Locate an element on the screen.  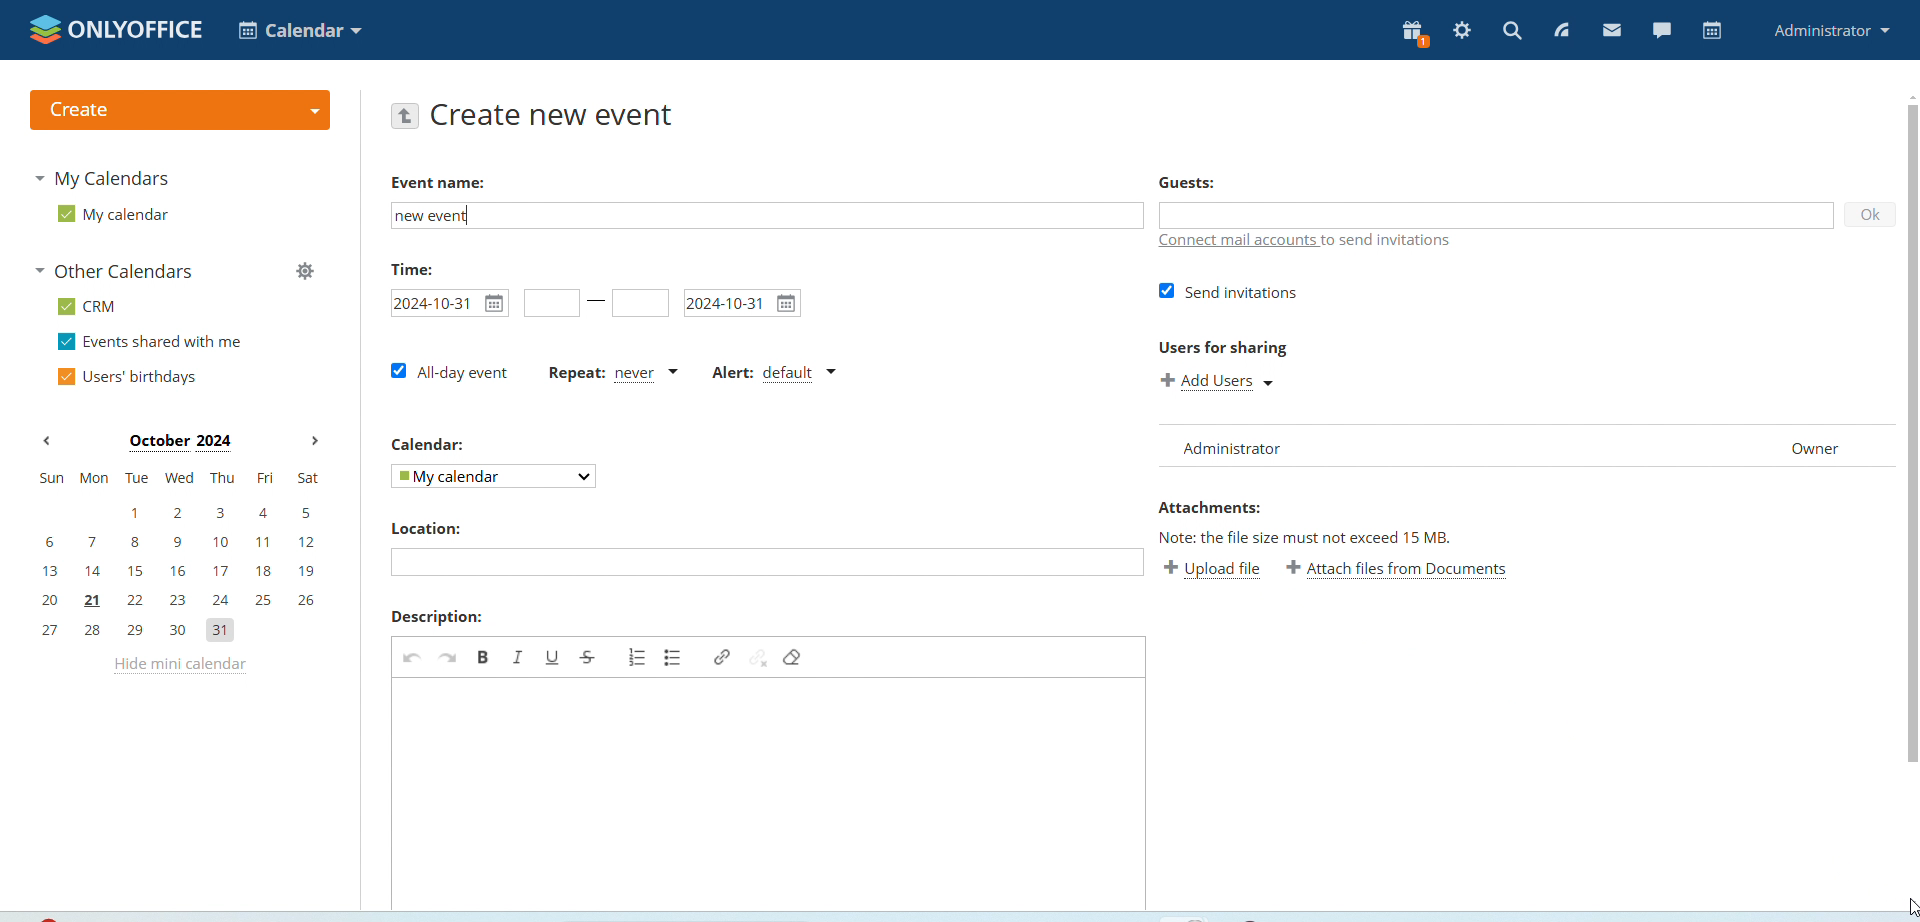
2024-10-31 is located at coordinates (447, 304).